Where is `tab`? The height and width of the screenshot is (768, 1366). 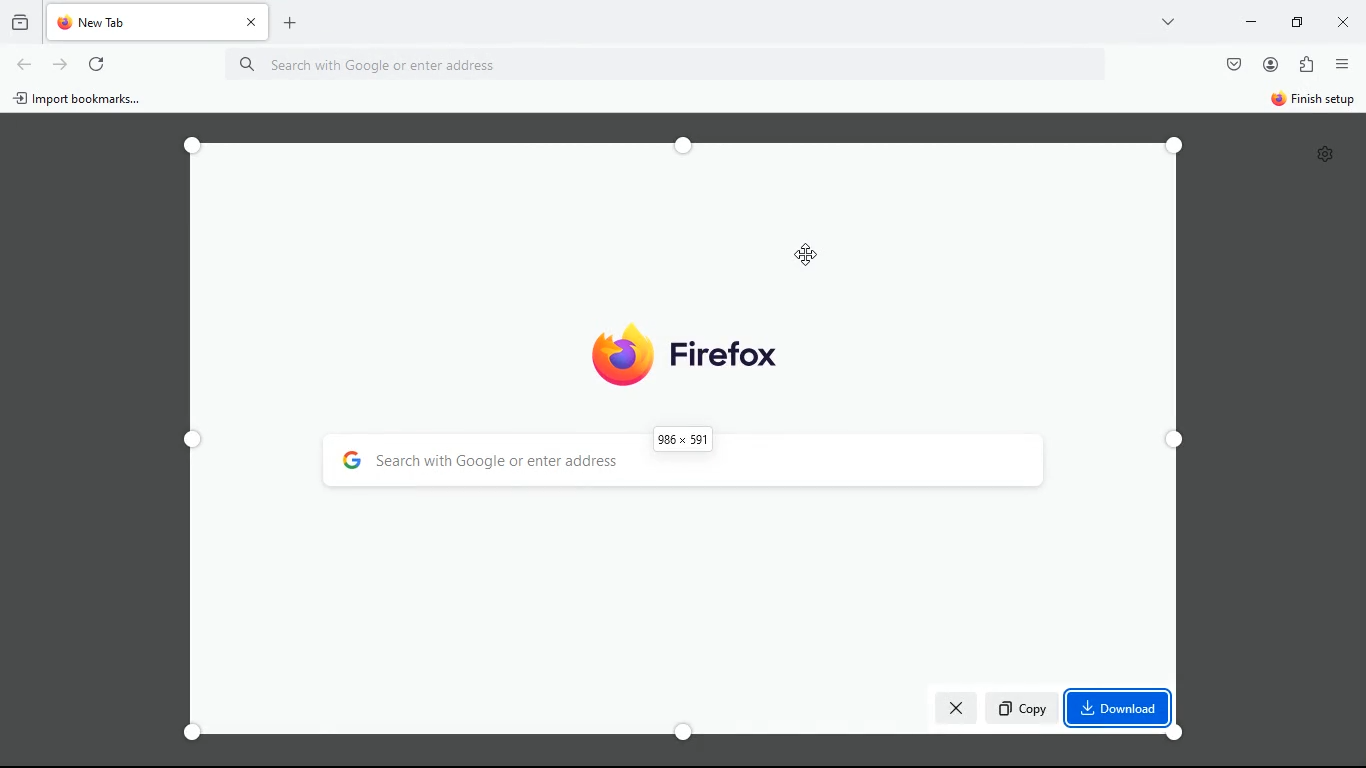 tab is located at coordinates (161, 22).